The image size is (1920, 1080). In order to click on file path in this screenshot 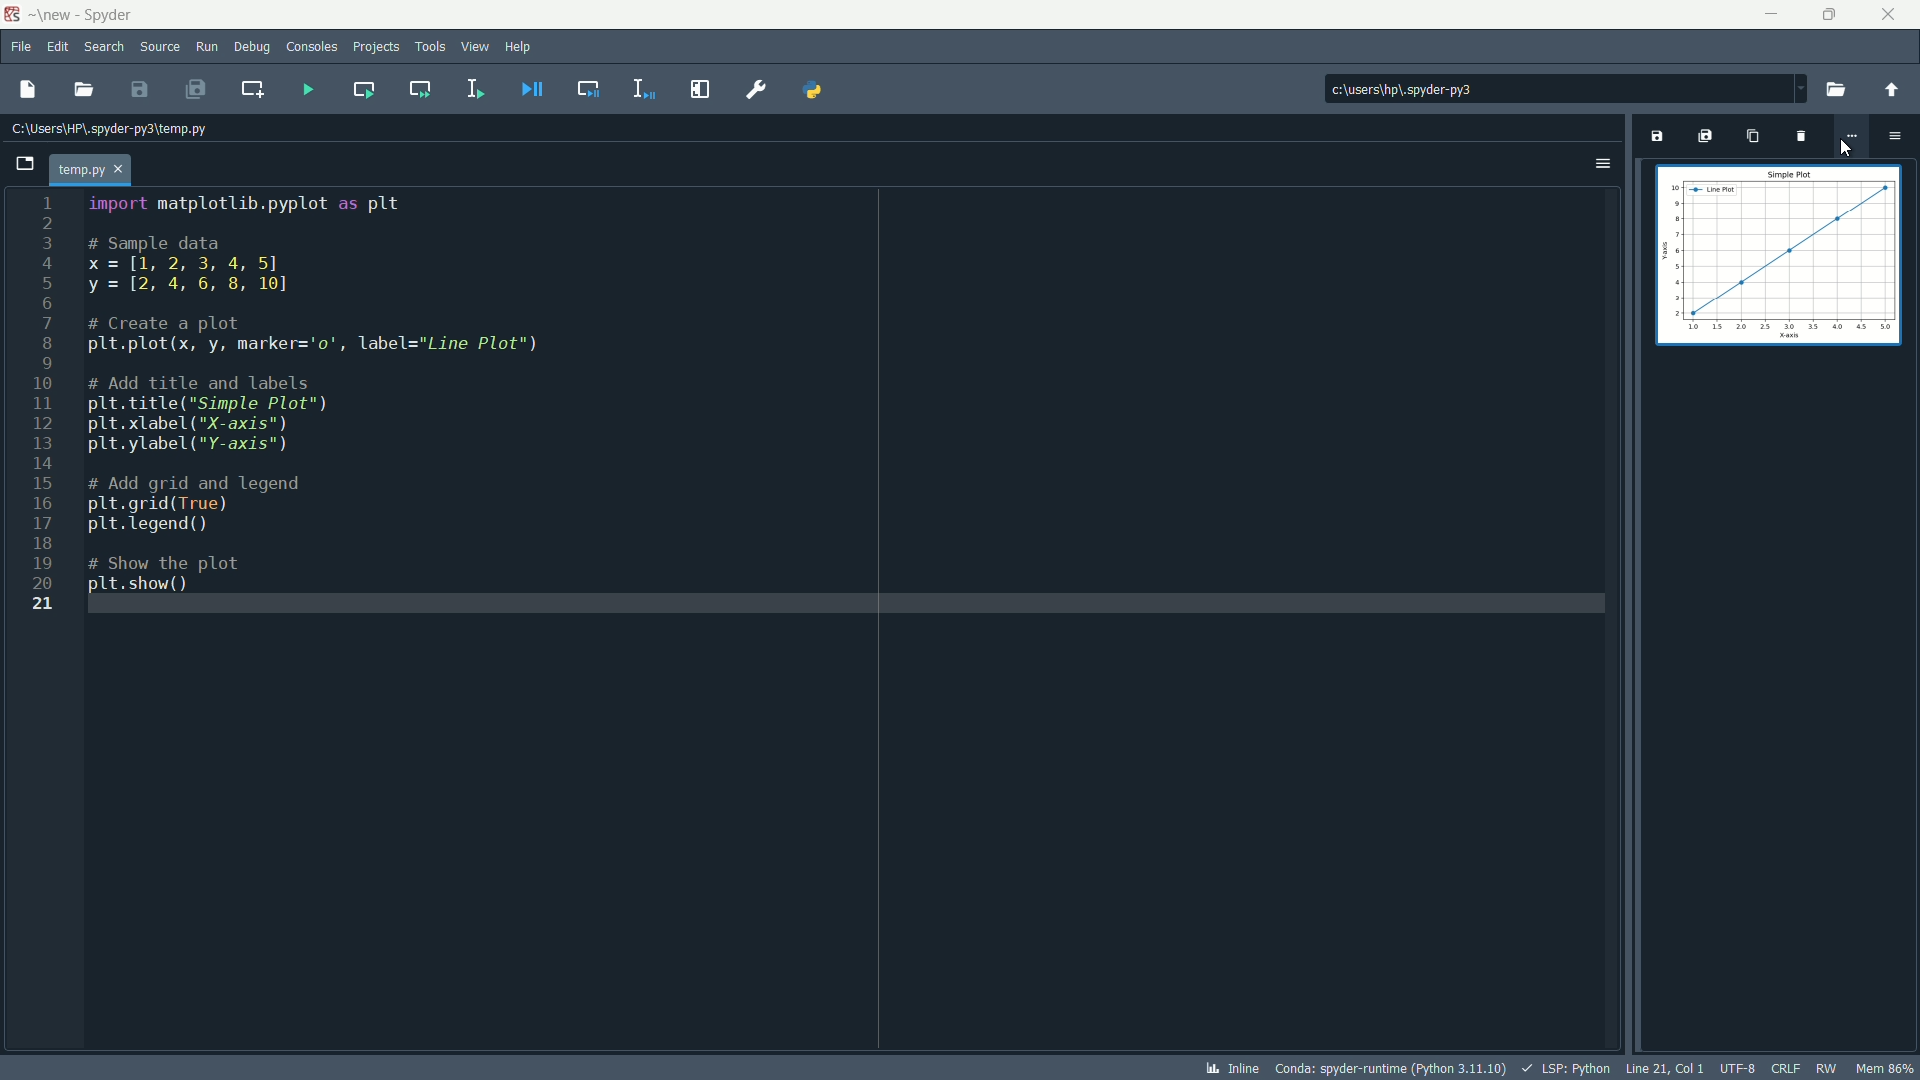, I will do `click(119, 130)`.